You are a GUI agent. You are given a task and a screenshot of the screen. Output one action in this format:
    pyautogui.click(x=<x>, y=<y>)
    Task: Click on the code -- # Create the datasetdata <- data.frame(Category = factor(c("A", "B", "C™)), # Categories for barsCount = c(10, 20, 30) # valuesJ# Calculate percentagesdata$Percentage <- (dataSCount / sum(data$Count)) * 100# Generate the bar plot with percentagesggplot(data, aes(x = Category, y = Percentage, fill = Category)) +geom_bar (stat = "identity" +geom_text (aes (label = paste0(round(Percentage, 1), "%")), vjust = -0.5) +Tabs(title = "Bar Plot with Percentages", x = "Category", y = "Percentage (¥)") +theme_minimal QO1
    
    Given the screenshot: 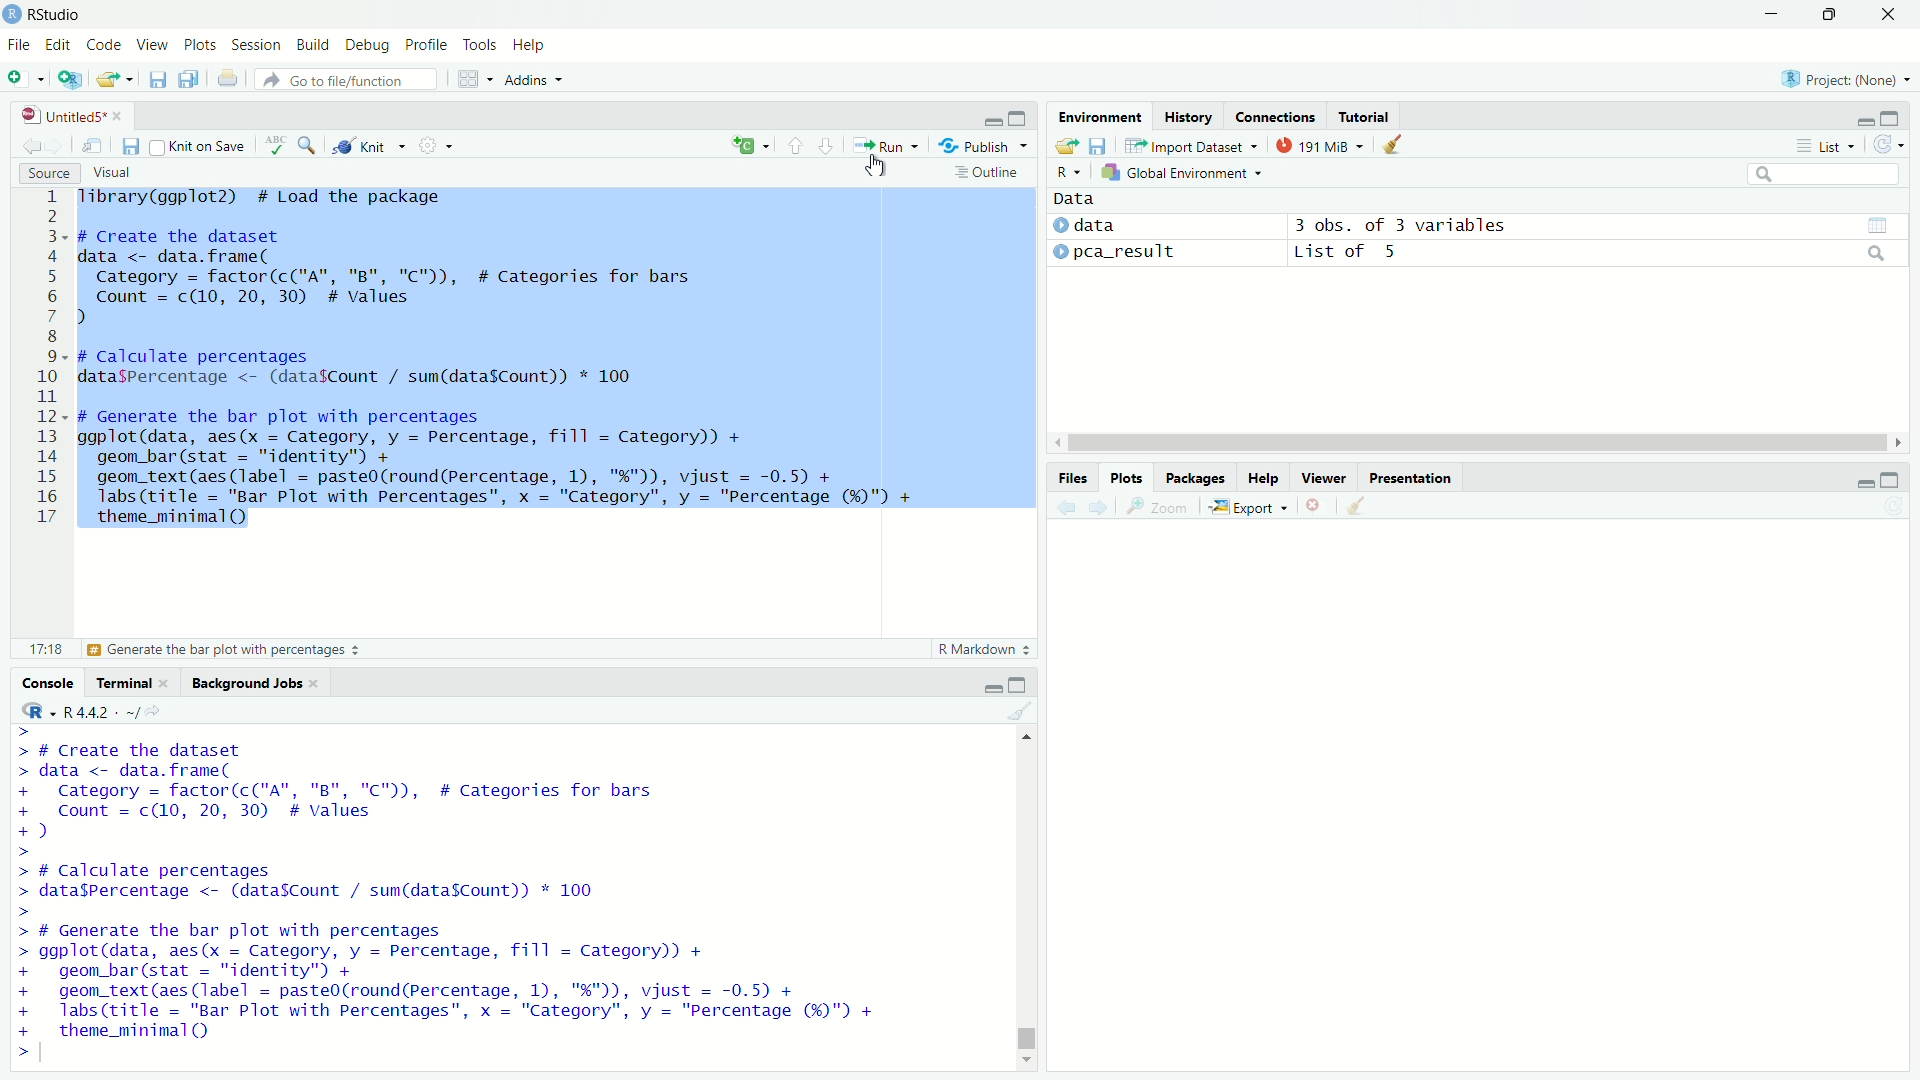 What is the action you would take?
    pyautogui.click(x=468, y=895)
    